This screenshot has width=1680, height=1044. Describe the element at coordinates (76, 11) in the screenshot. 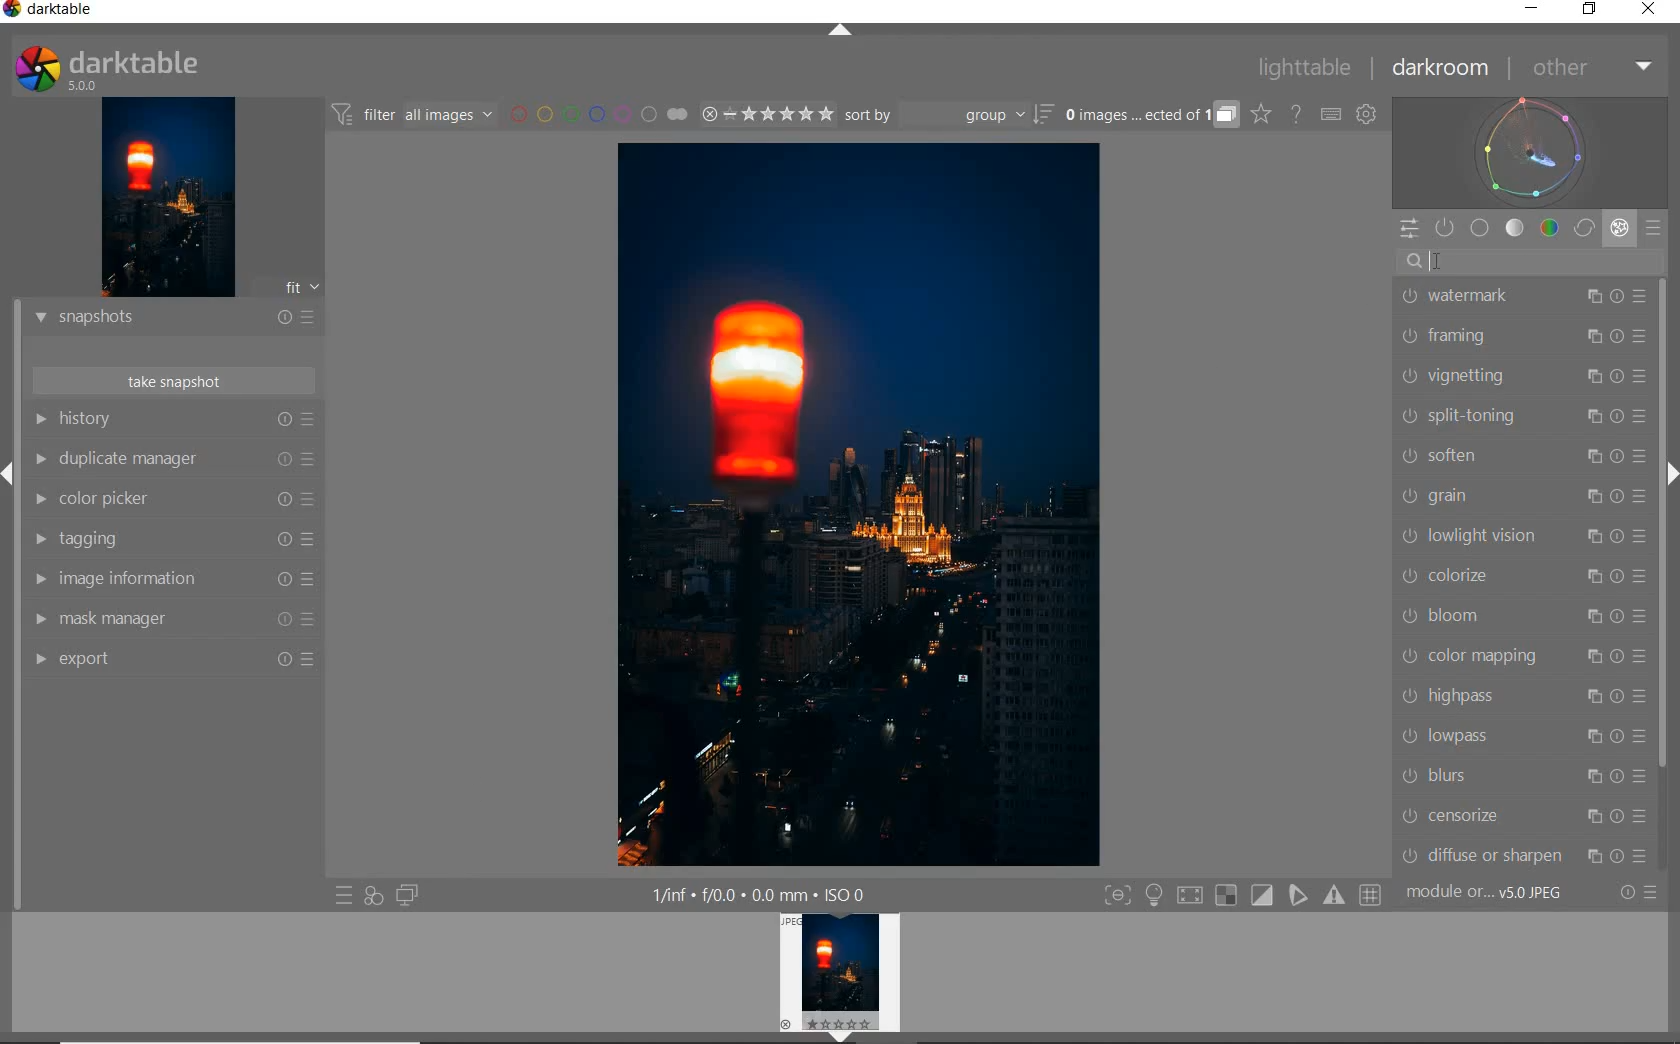

I see `SYSTEM NAME` at that location.